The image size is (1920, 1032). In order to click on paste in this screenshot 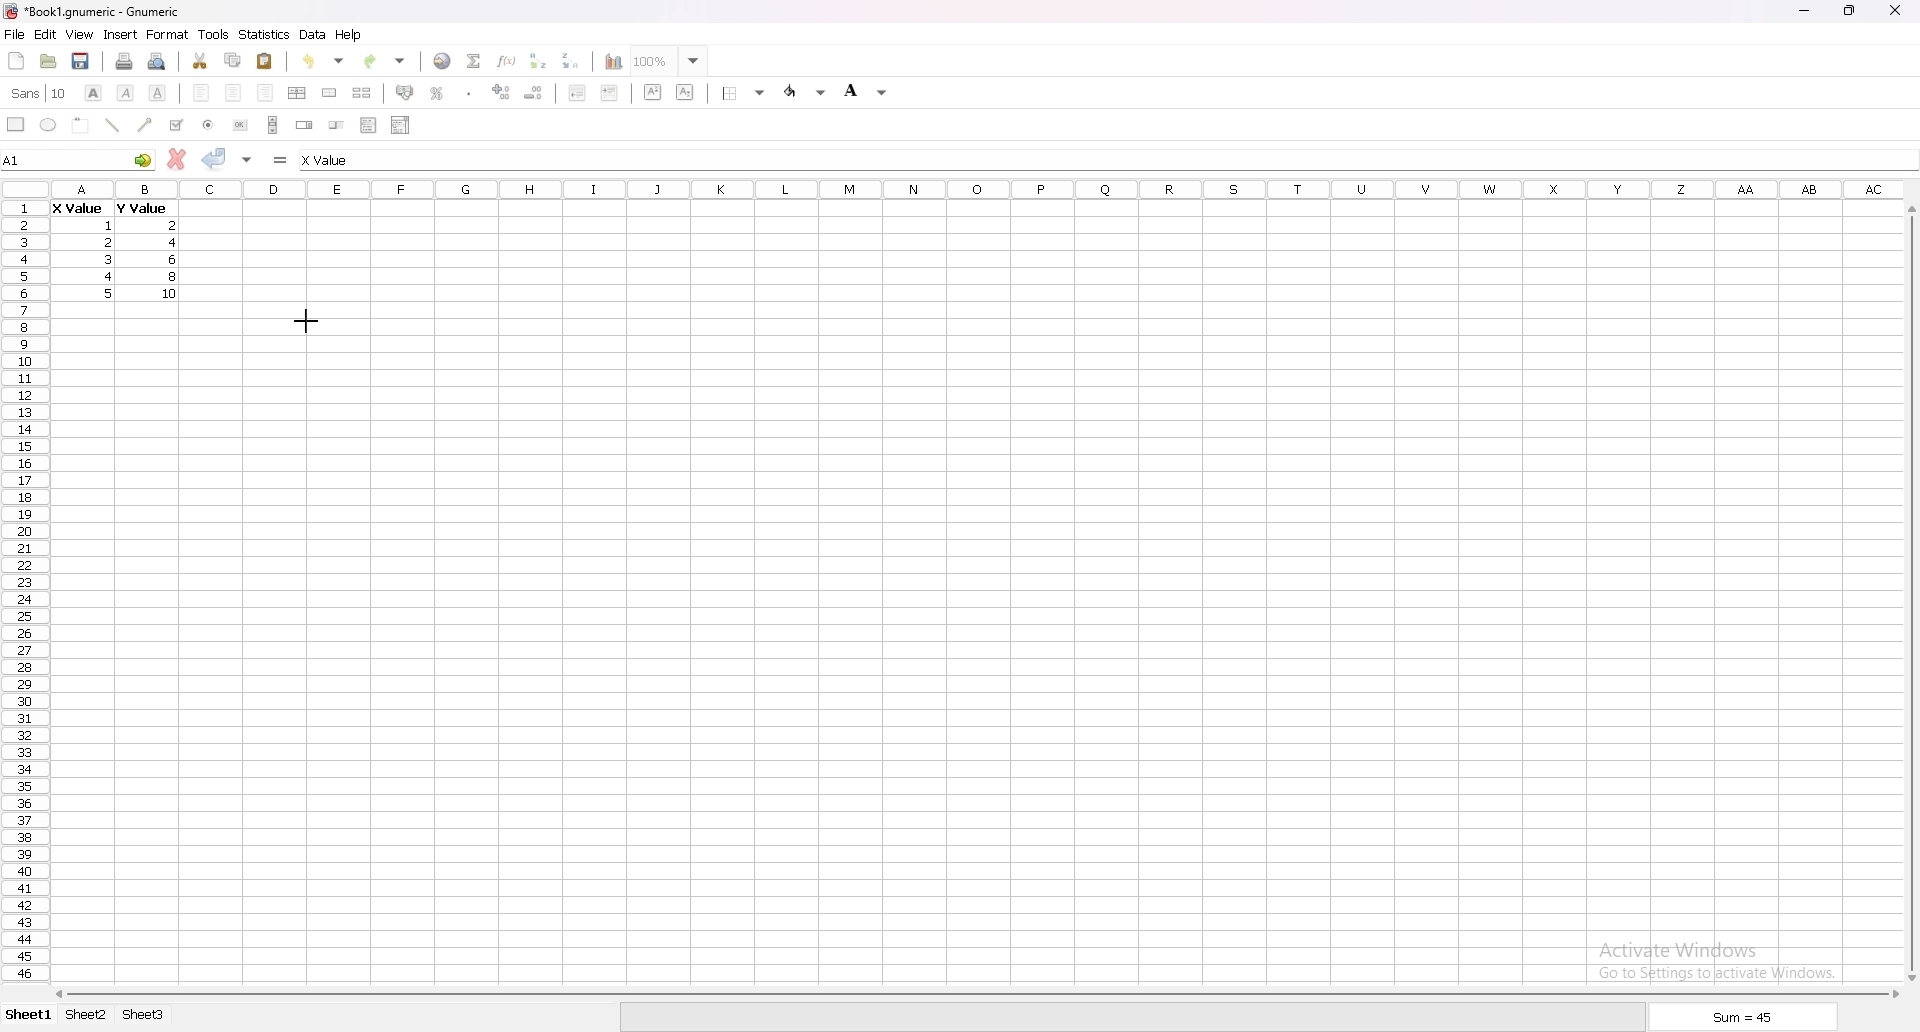, I will do `click(266, 60)`.